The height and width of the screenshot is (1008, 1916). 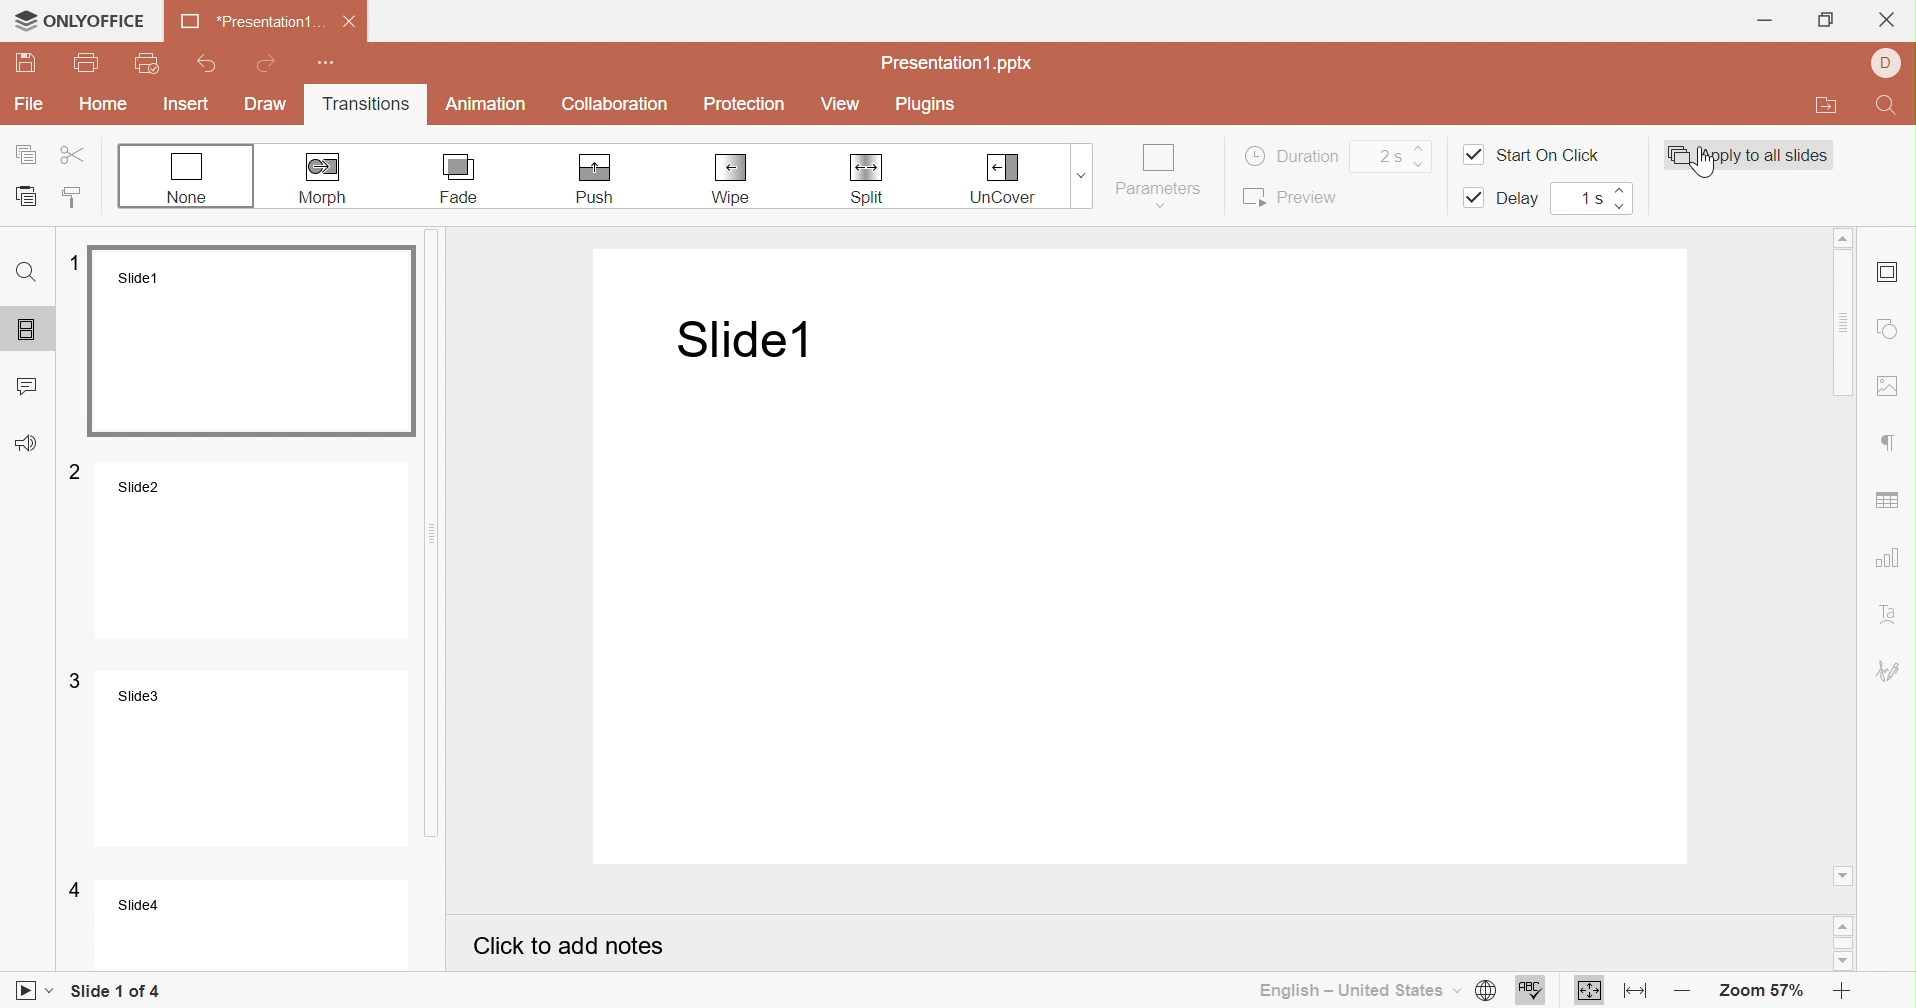 I want to click on Animation, so click(x=486, y=104).